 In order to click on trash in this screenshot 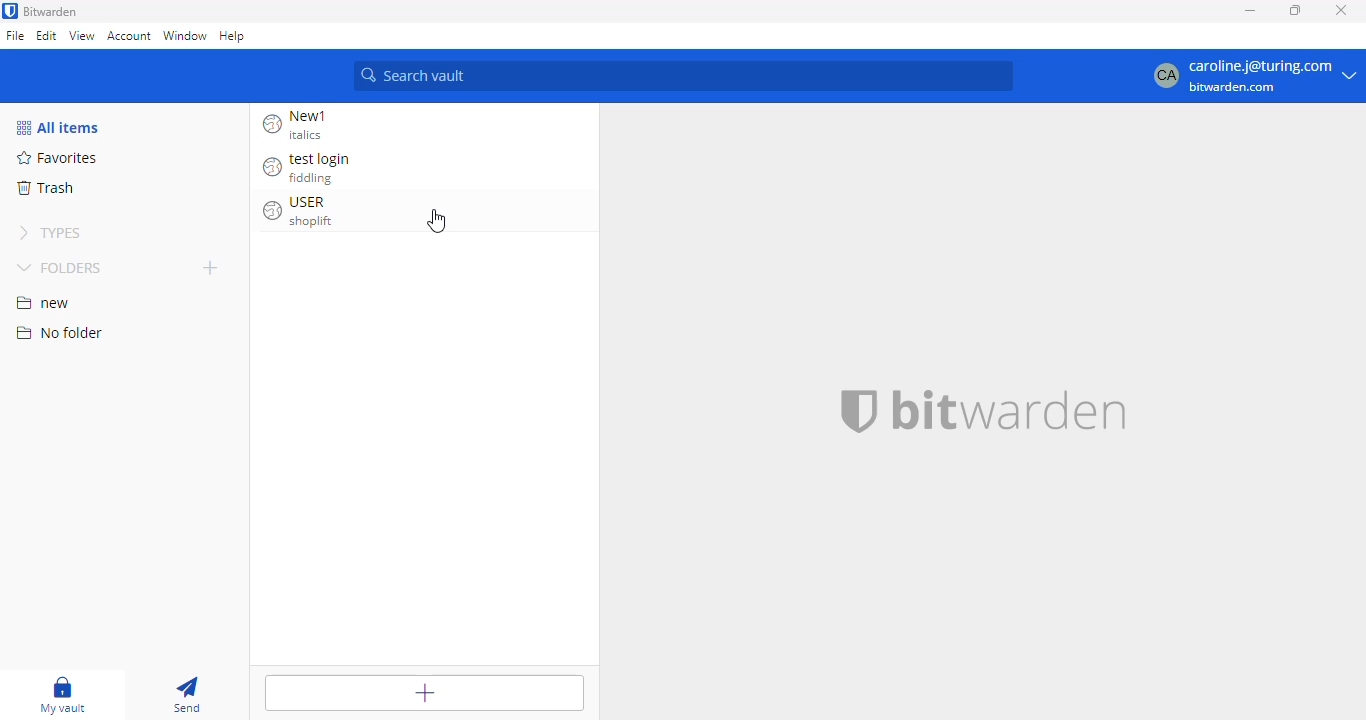, I will do `click(45, 187)`.